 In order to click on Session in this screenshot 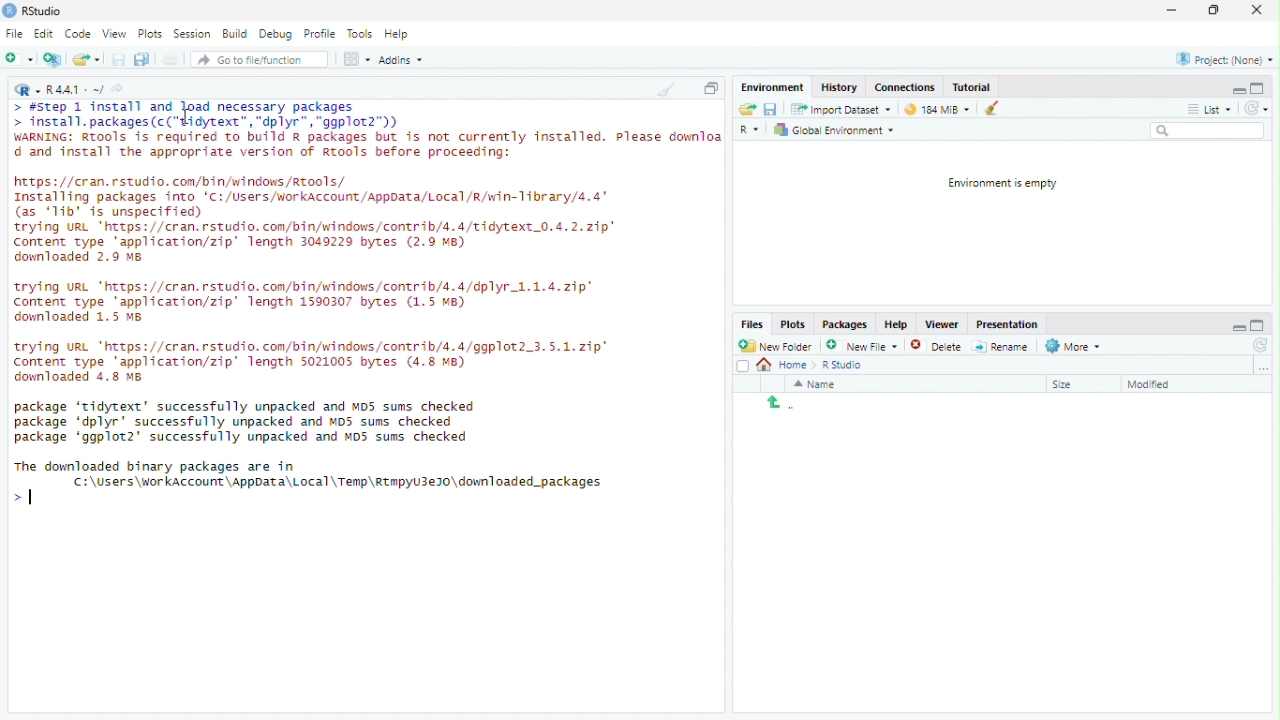, I will do `click(192, 33)`.